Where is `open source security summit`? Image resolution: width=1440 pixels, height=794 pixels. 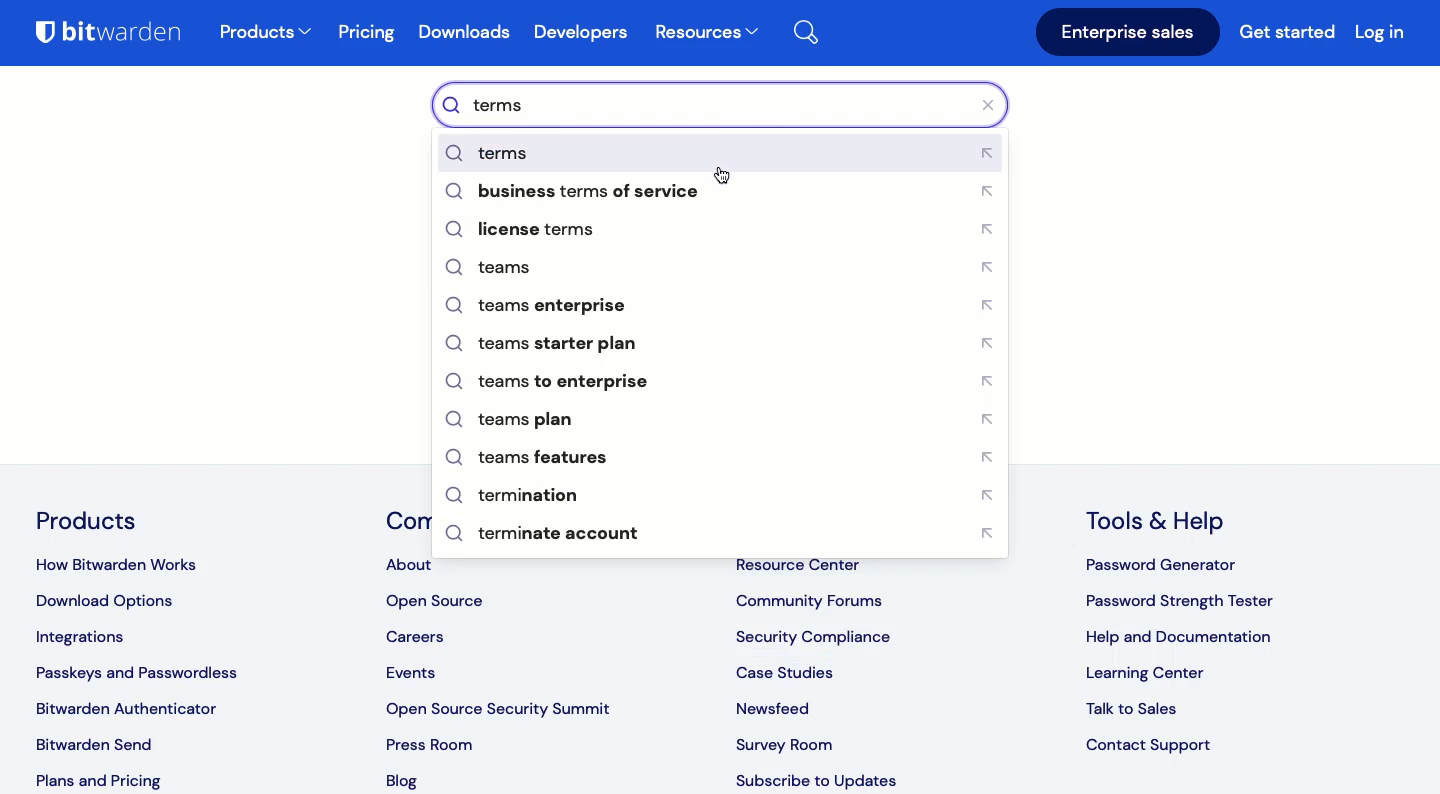 open source security summit is located at coordinates (506, 706).